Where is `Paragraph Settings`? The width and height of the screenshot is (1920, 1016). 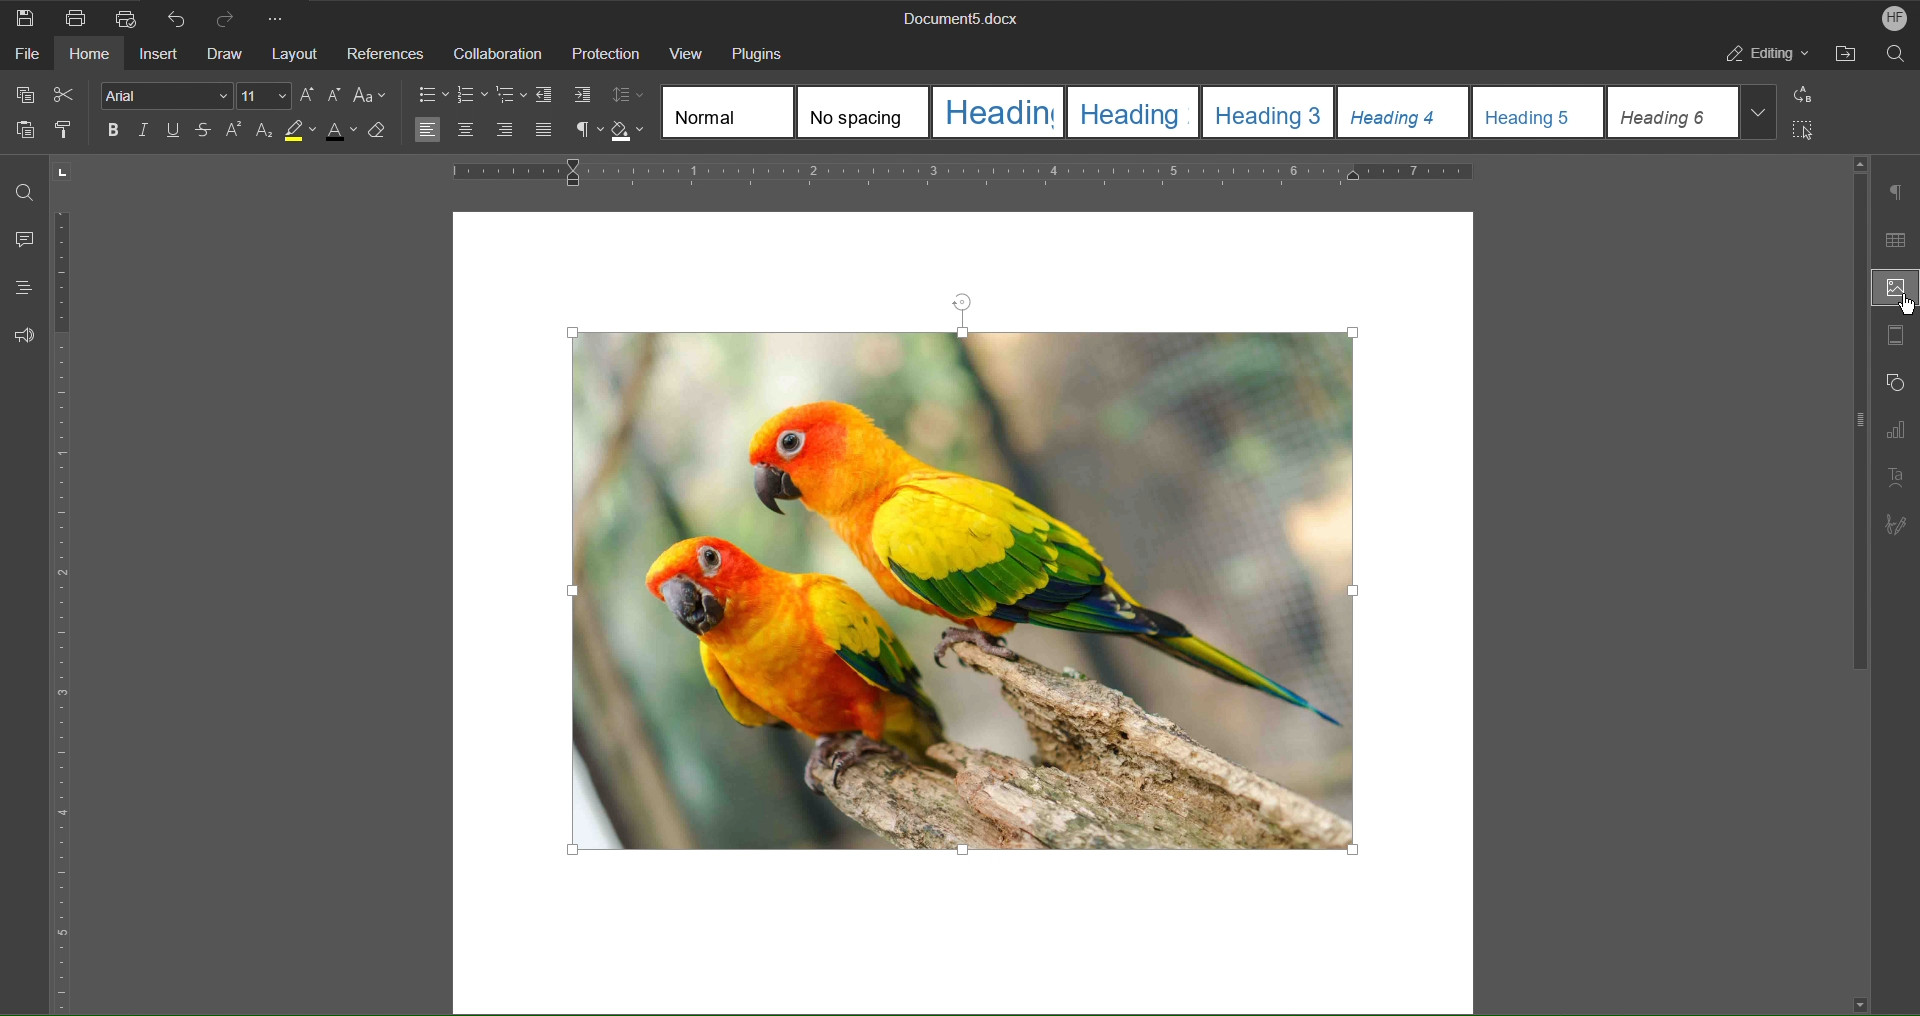
Paragraph Settings is located at coordinates (1898, 192).